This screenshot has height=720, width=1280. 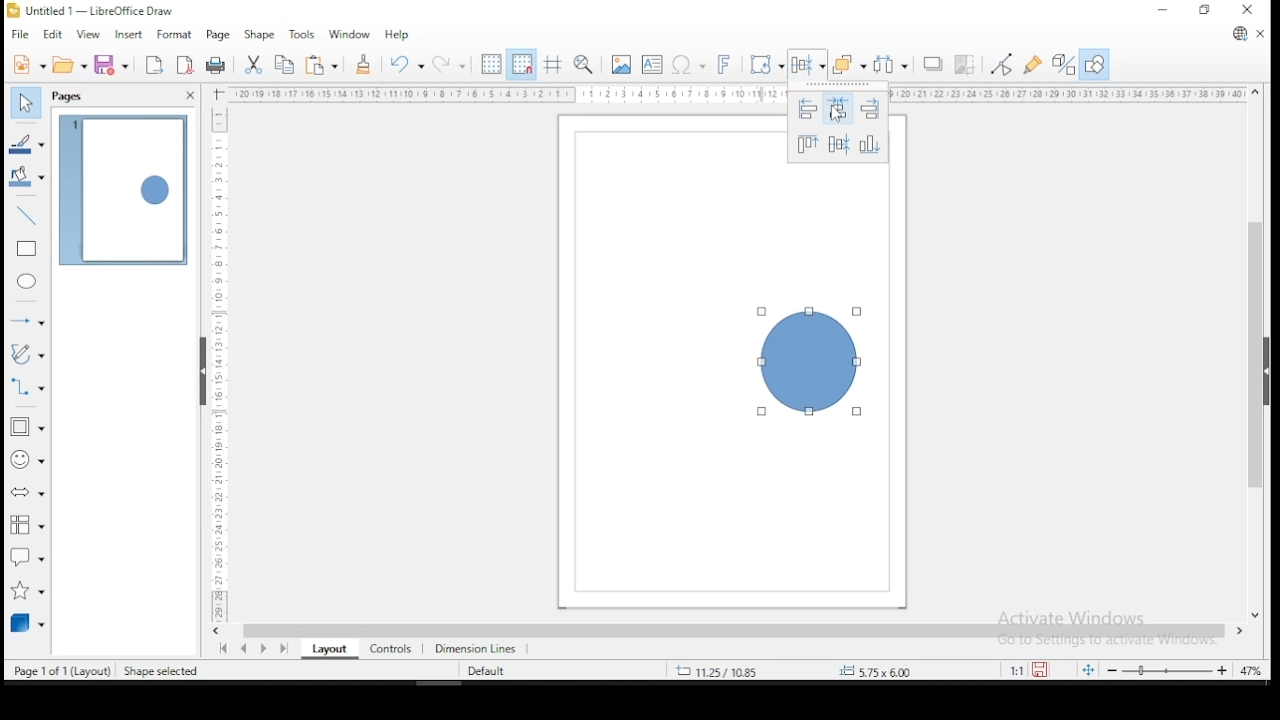 I want to click on 5.75x6.00, so click(x=873, y=671).